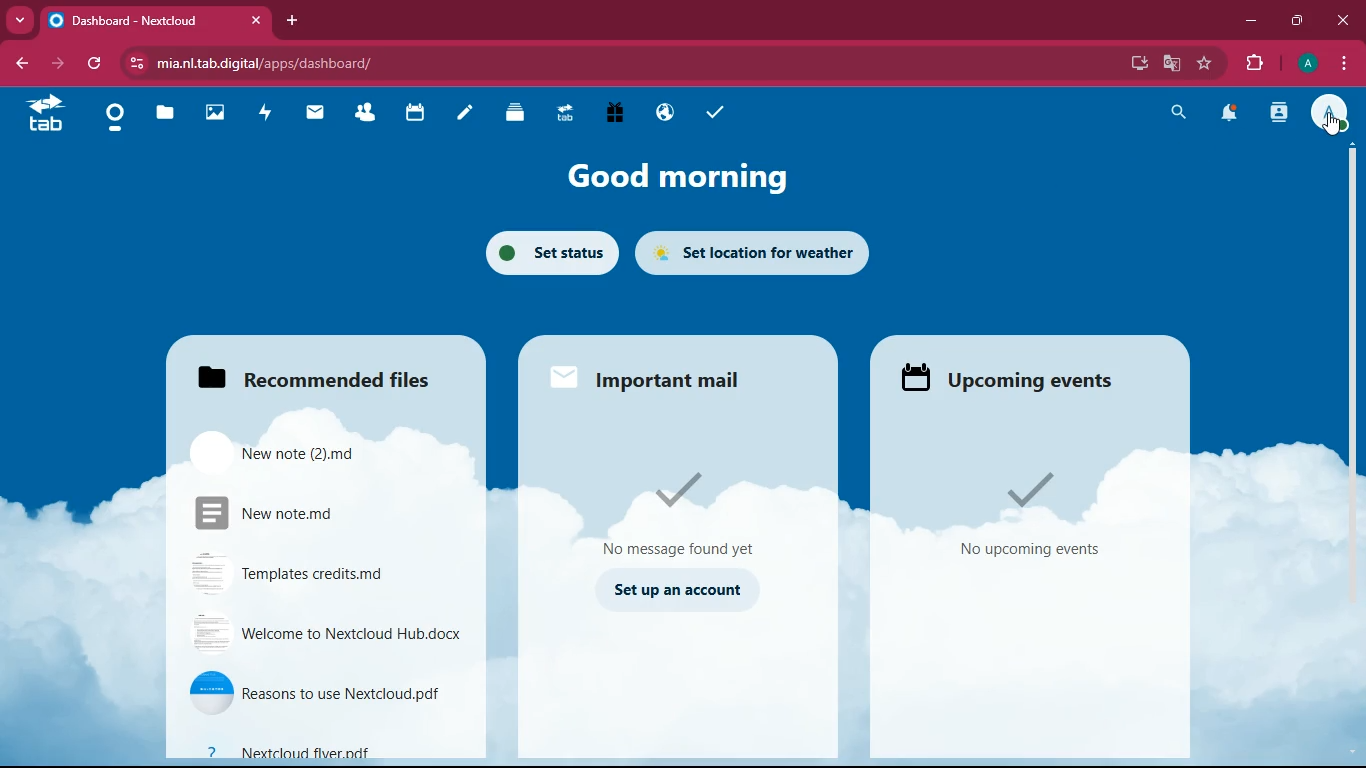 The width and height of the screenshot is (1366, 768). I want to click on set status, so click(544, 253).